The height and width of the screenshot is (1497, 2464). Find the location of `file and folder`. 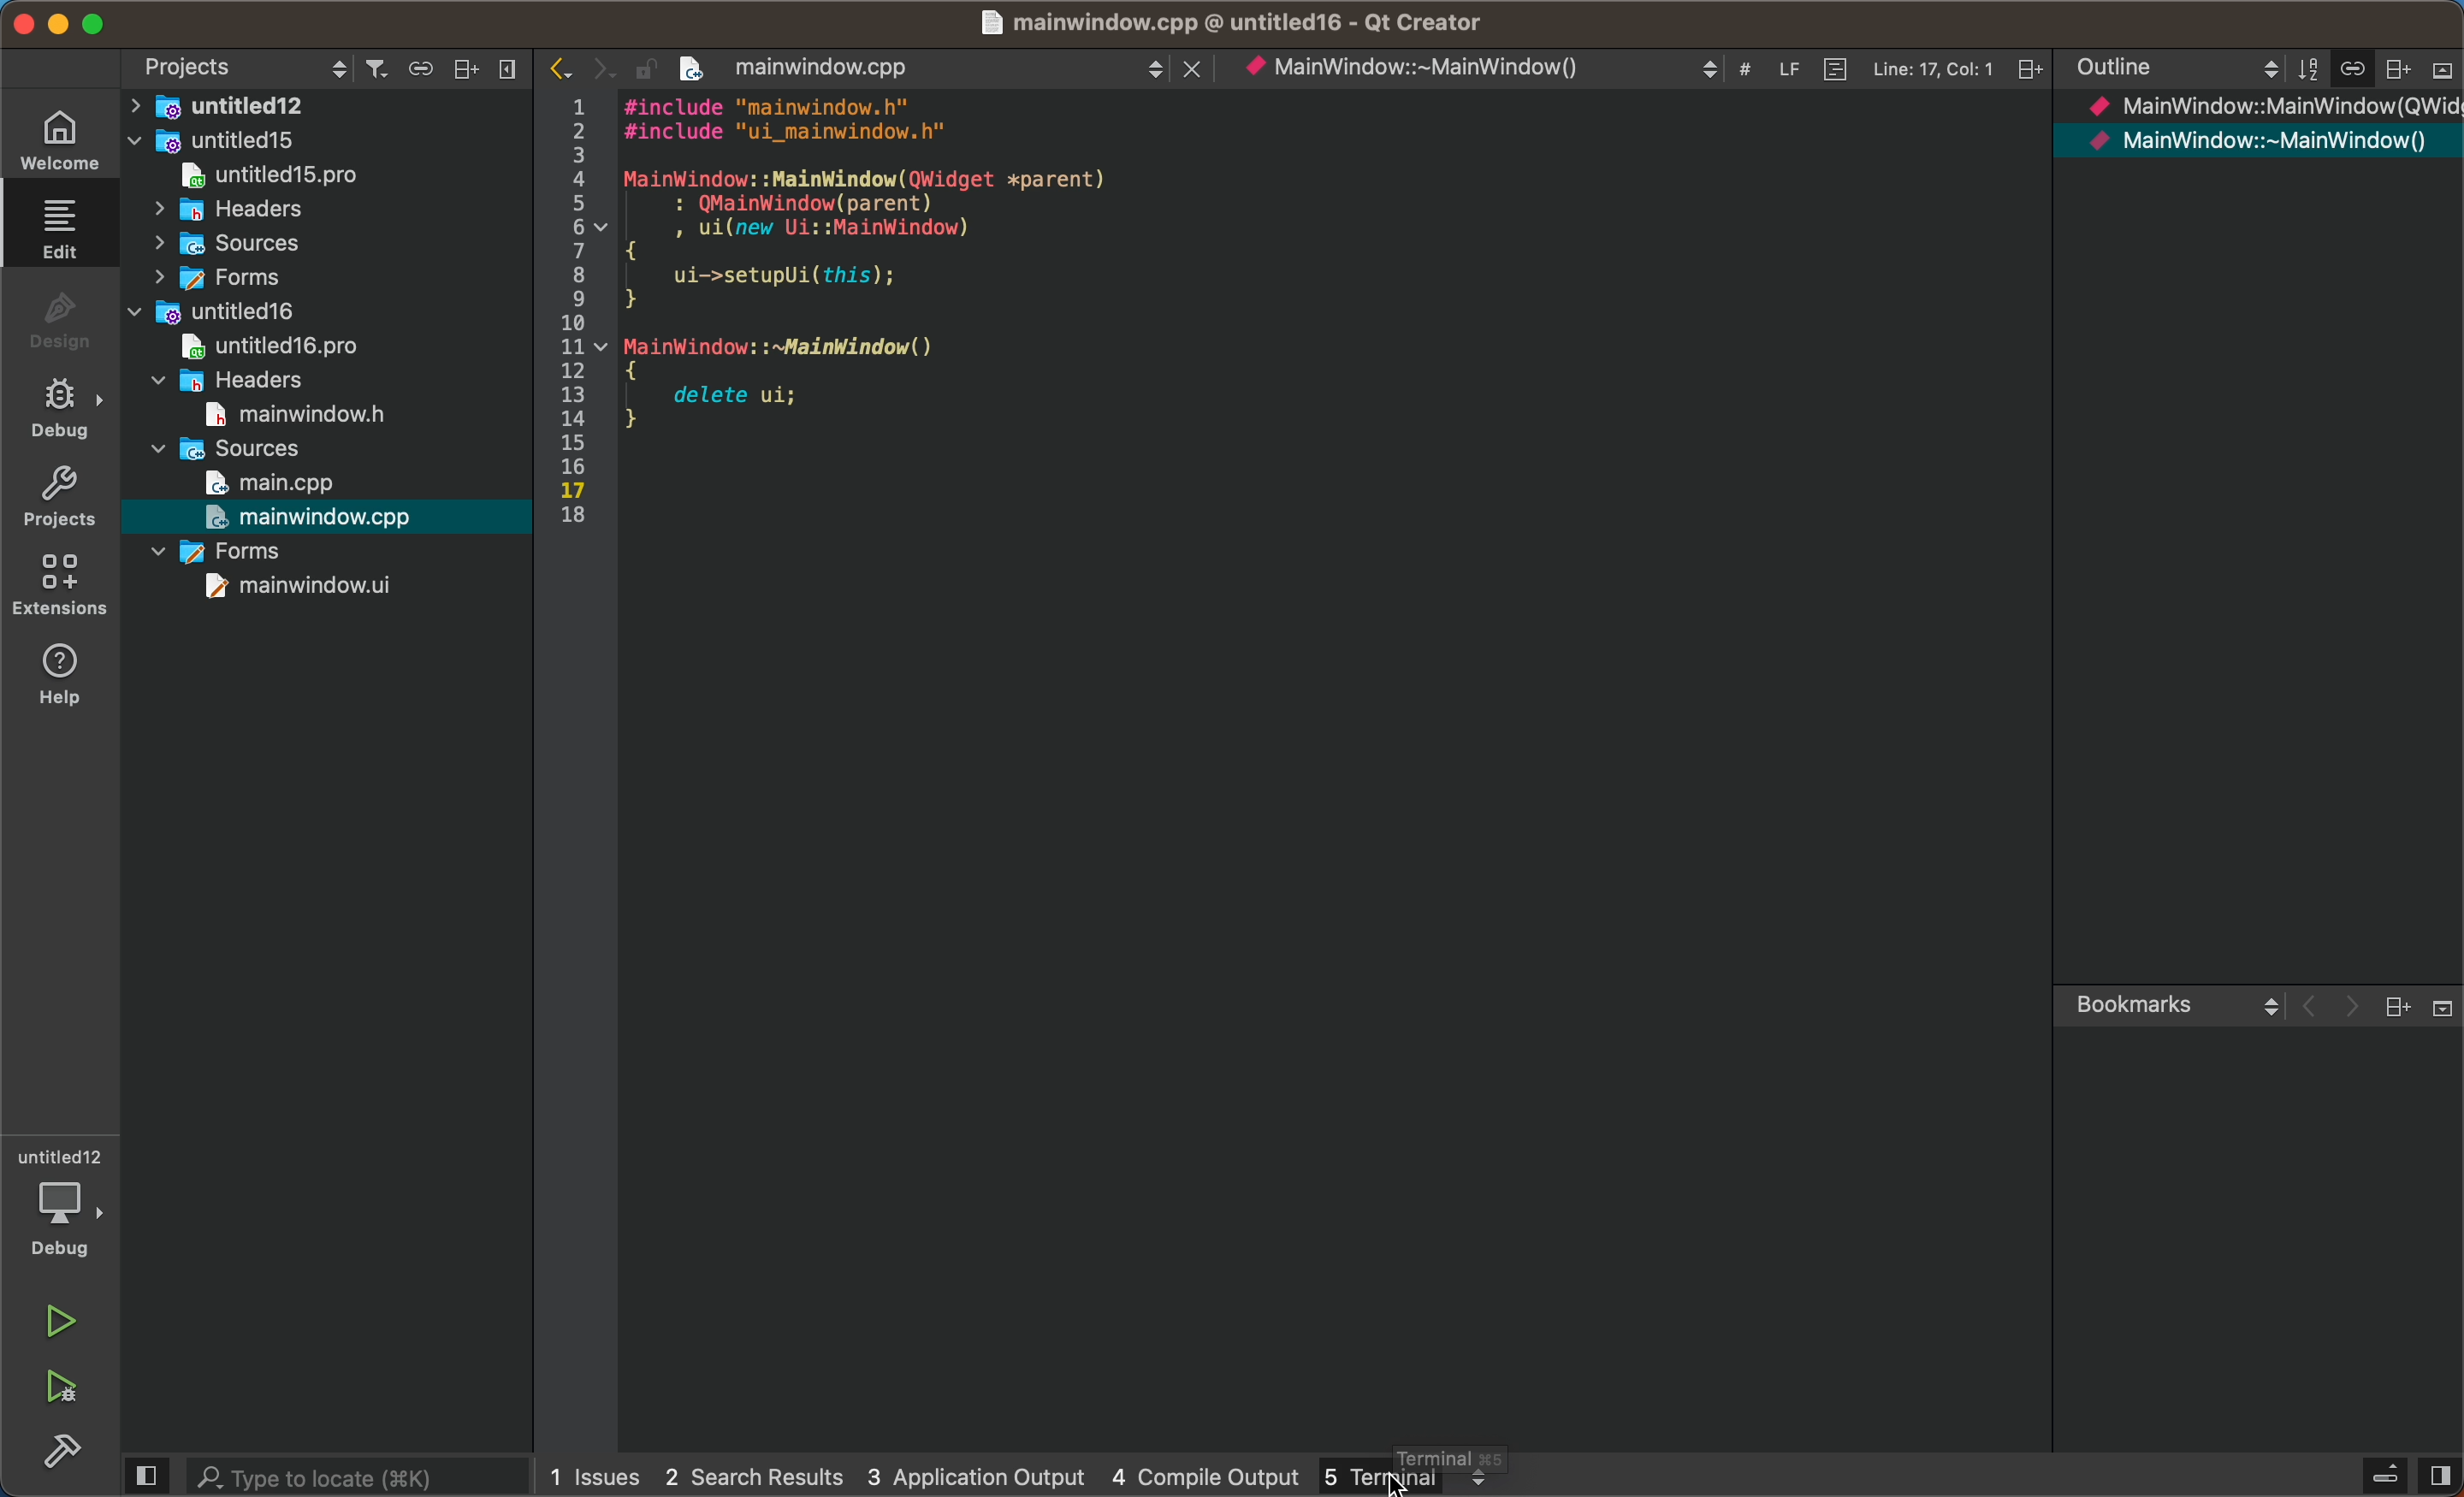

file and folder is located at coordinates (322, 245).